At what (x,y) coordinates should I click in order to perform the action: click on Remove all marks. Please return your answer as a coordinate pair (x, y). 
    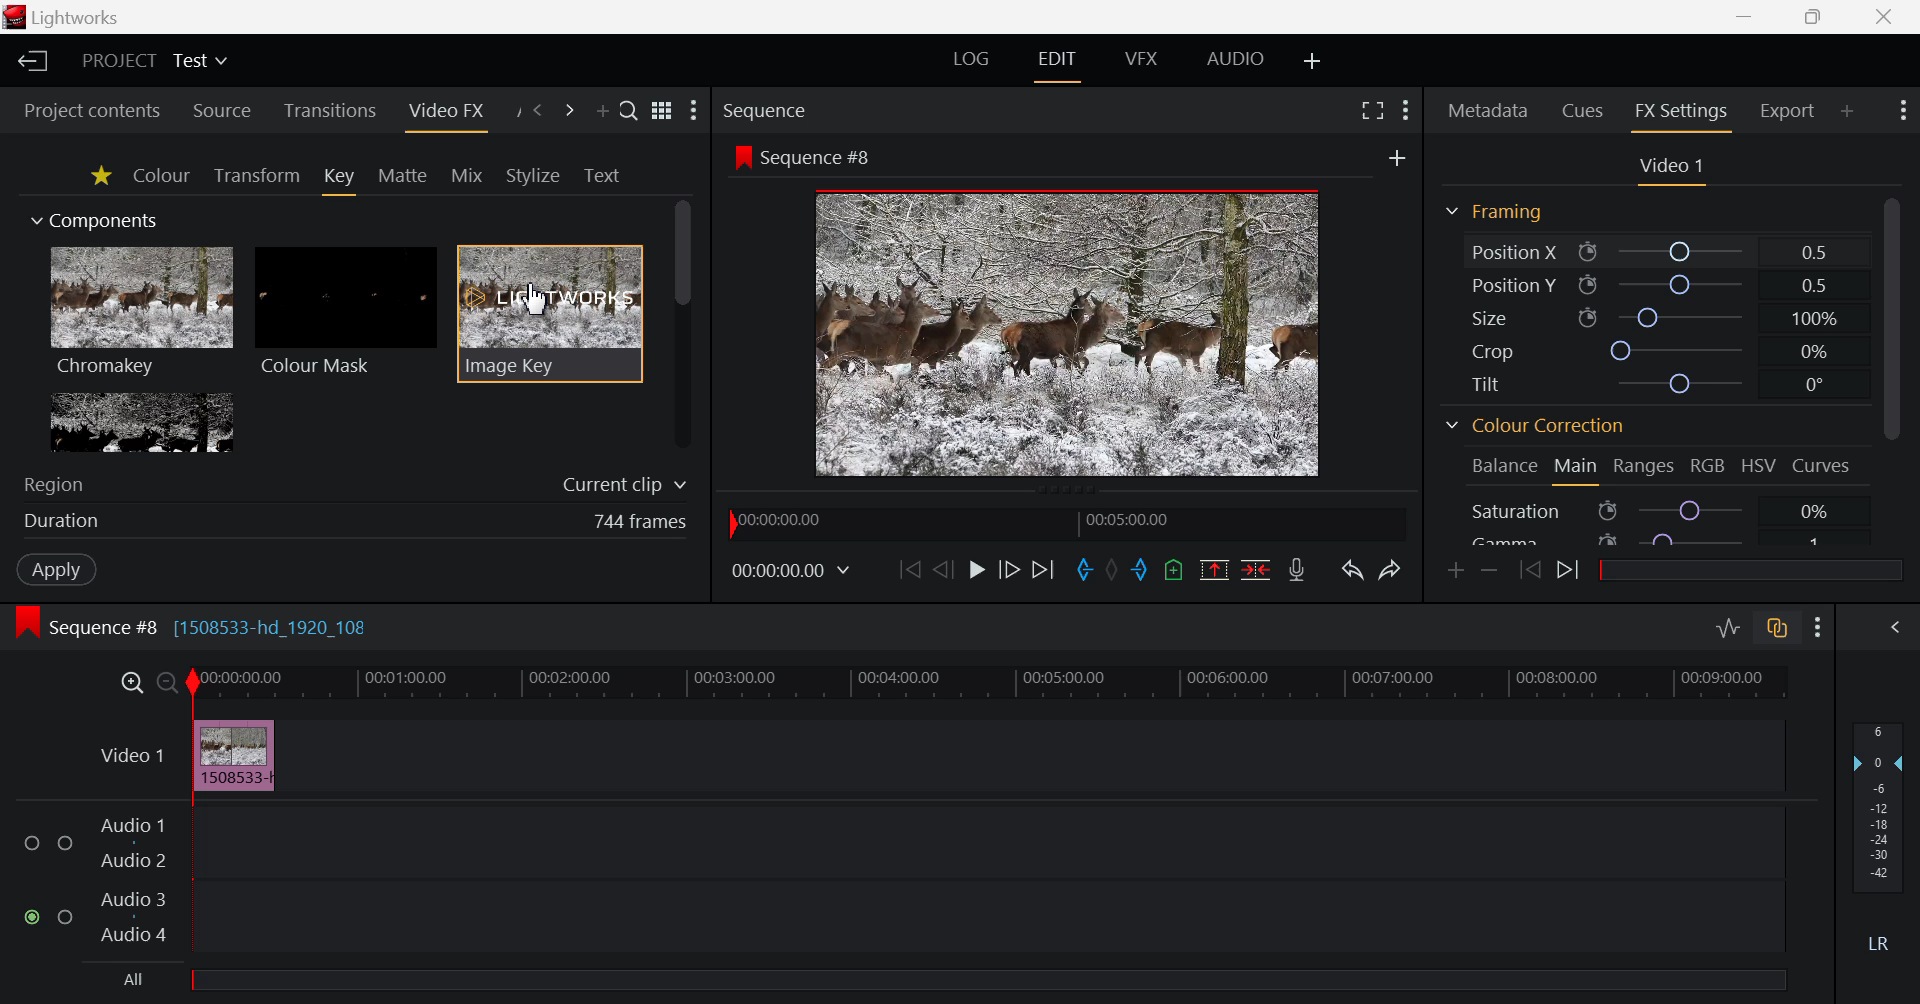
    Looking at the image, I should click on (1116, 571).